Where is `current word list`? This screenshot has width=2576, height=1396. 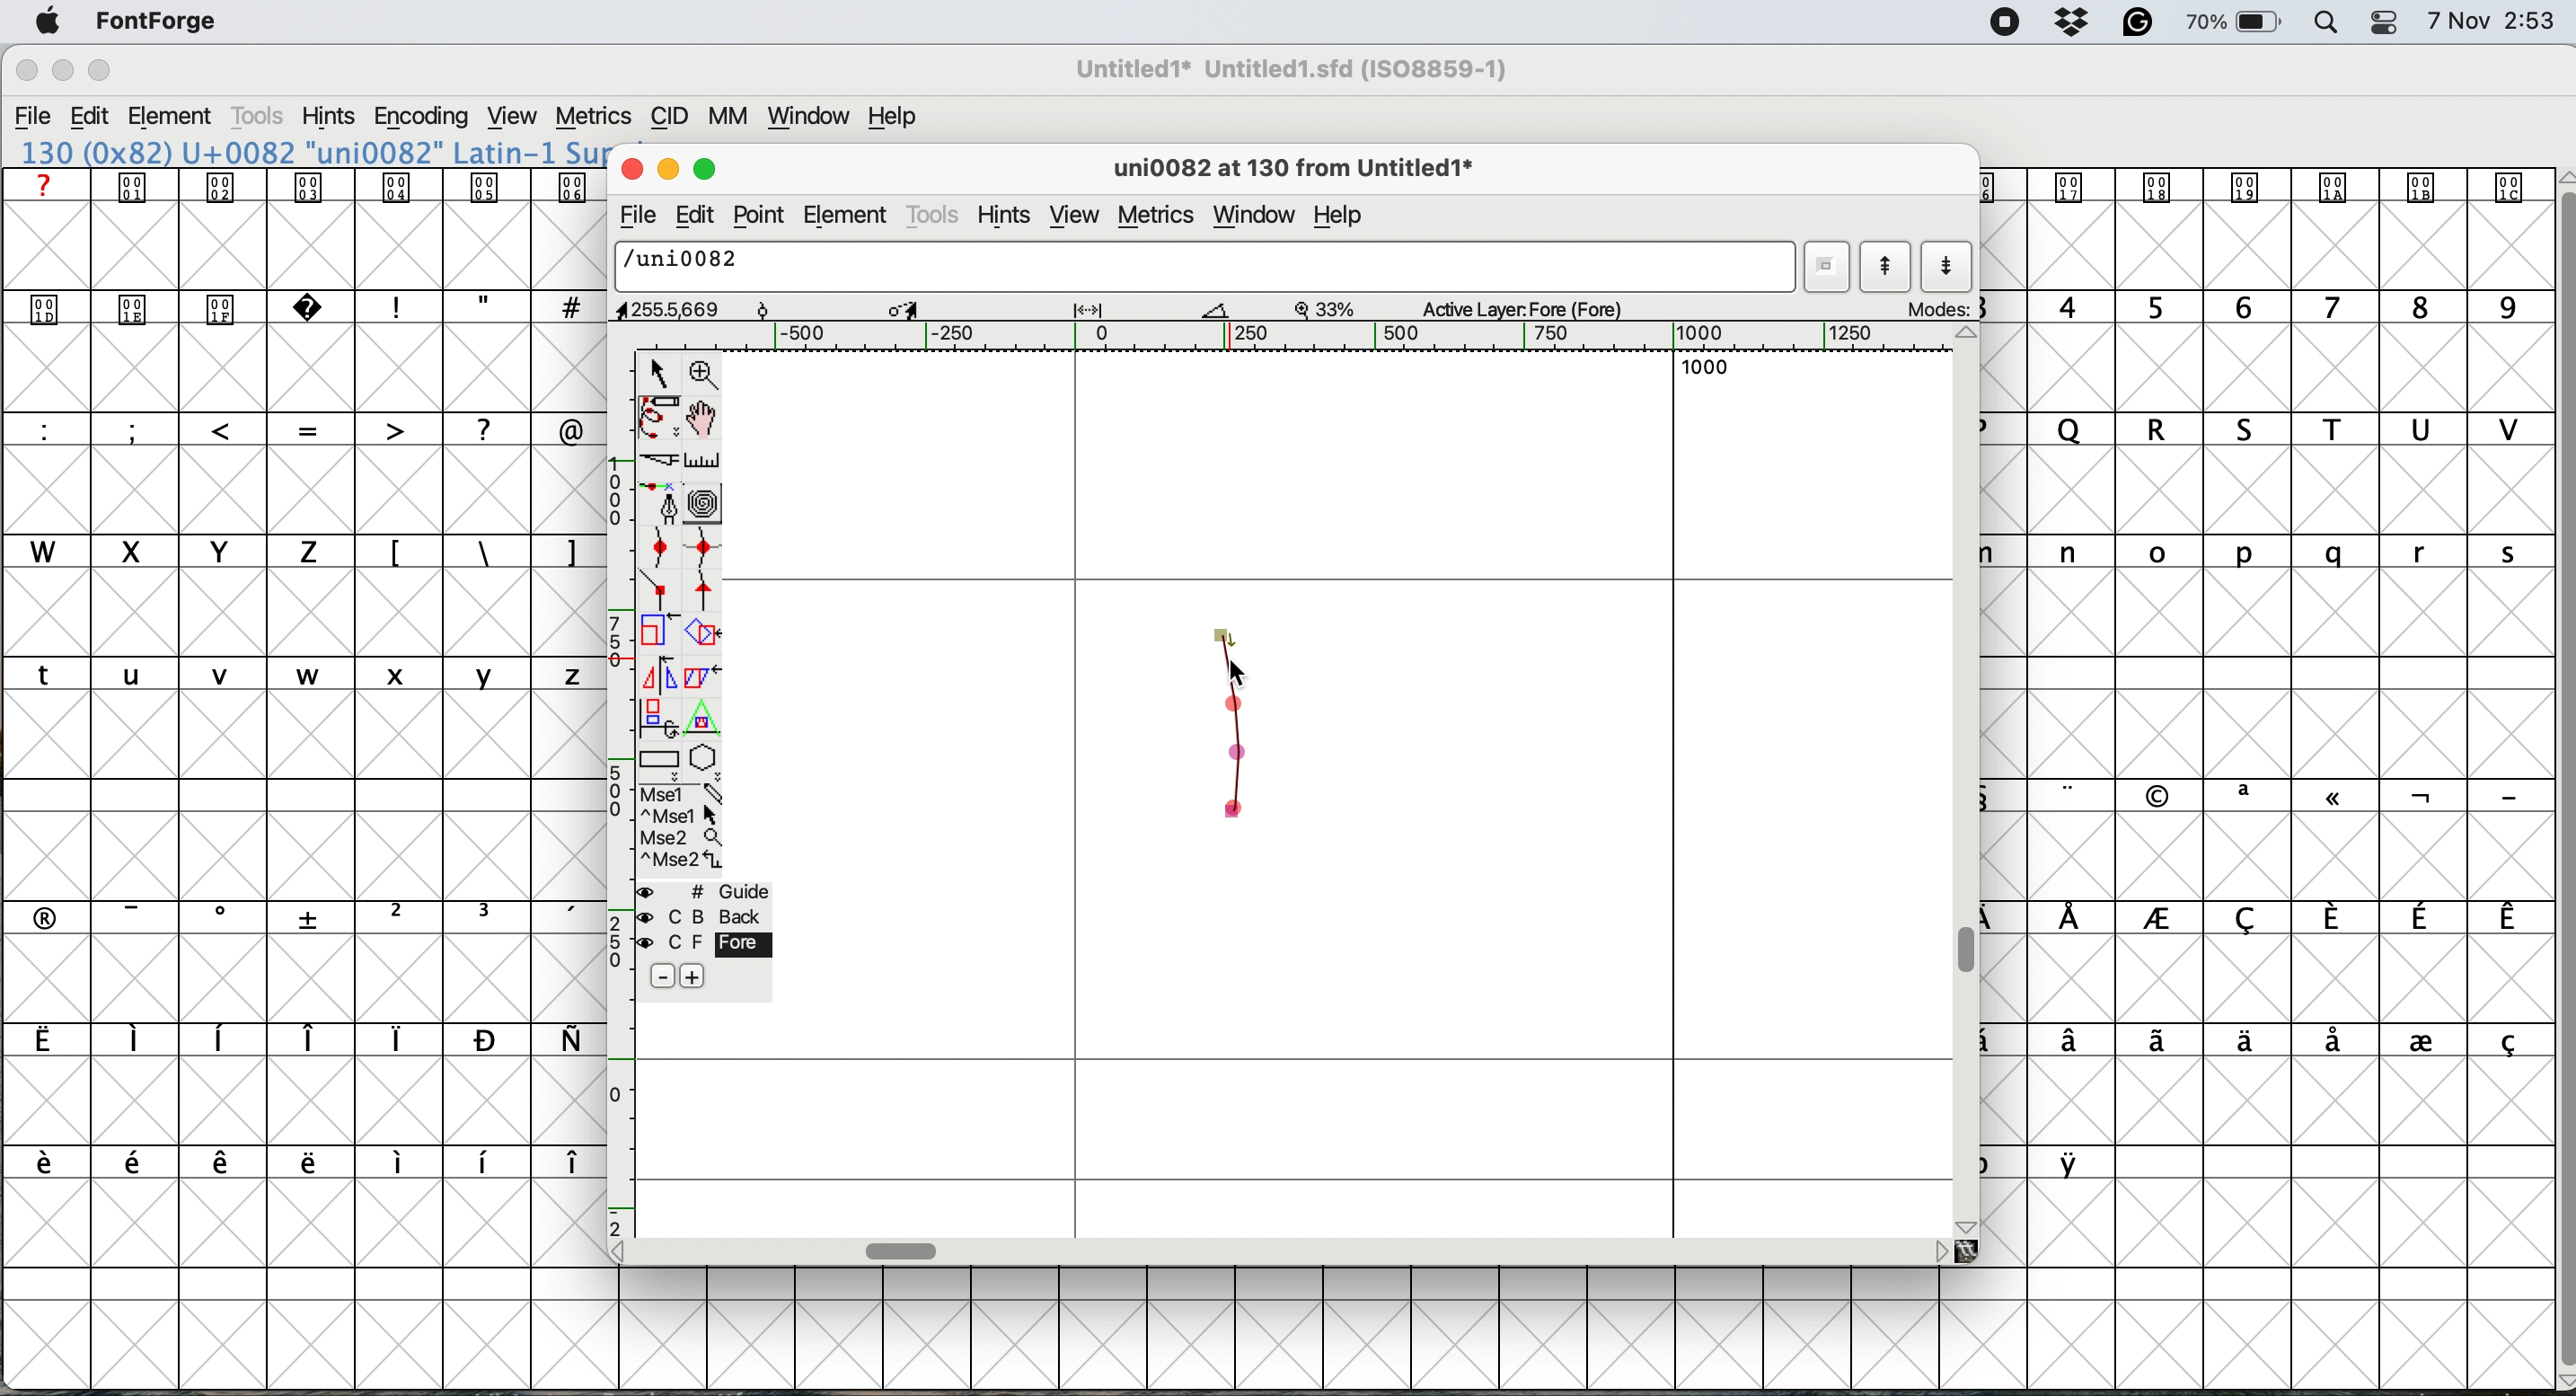
current word list is located at coordinates (1830, 266).